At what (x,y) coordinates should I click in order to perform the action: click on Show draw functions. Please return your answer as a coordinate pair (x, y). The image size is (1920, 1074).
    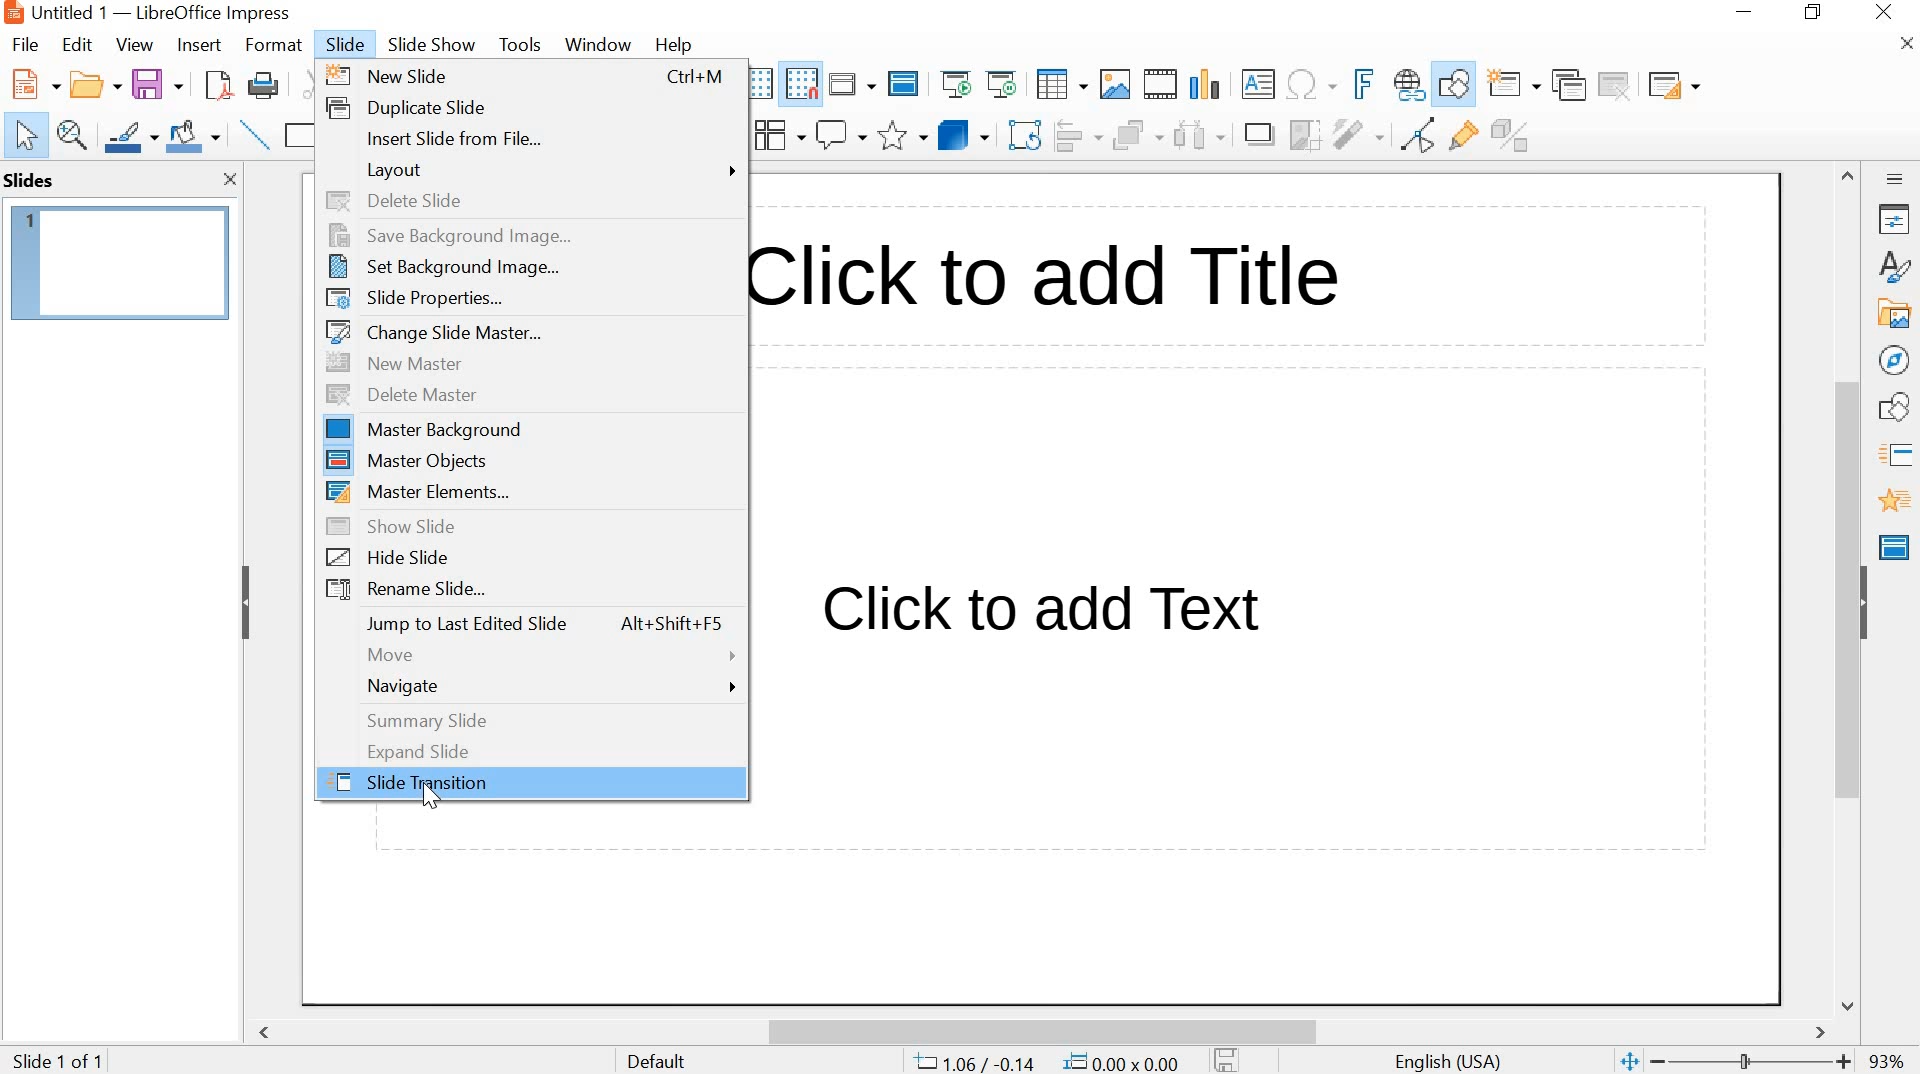
    Looking at the image, I should click on (1454, 86).